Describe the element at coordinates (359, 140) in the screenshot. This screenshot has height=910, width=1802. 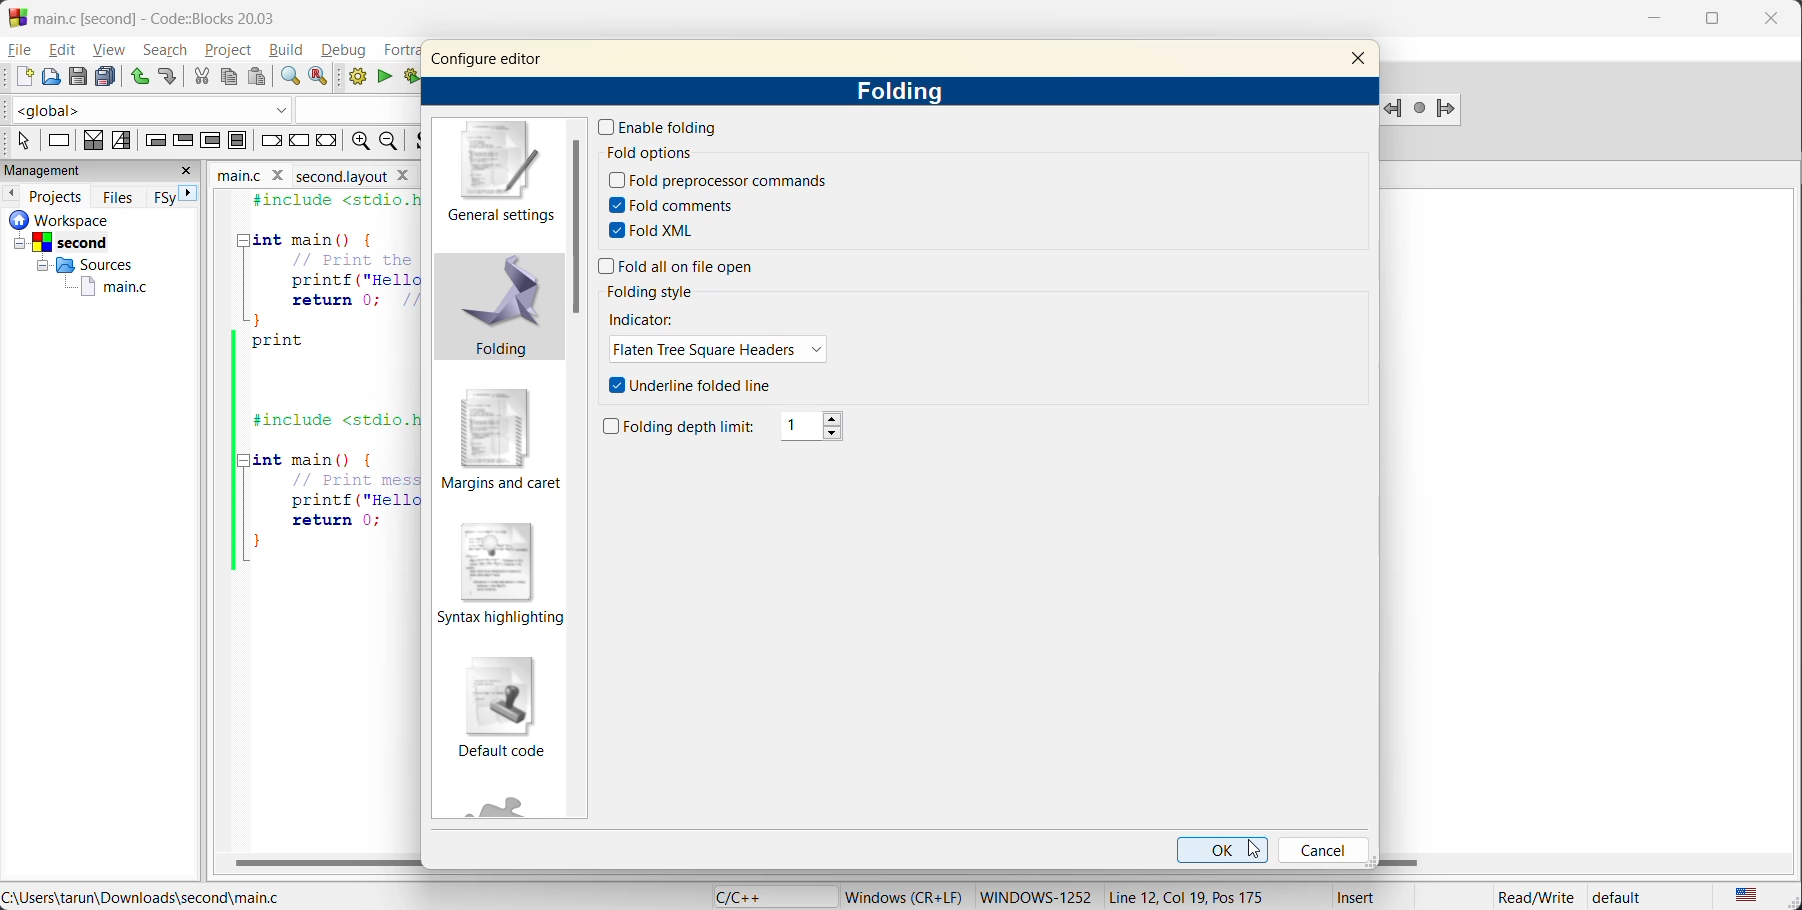
I see `zoom in` at that location.